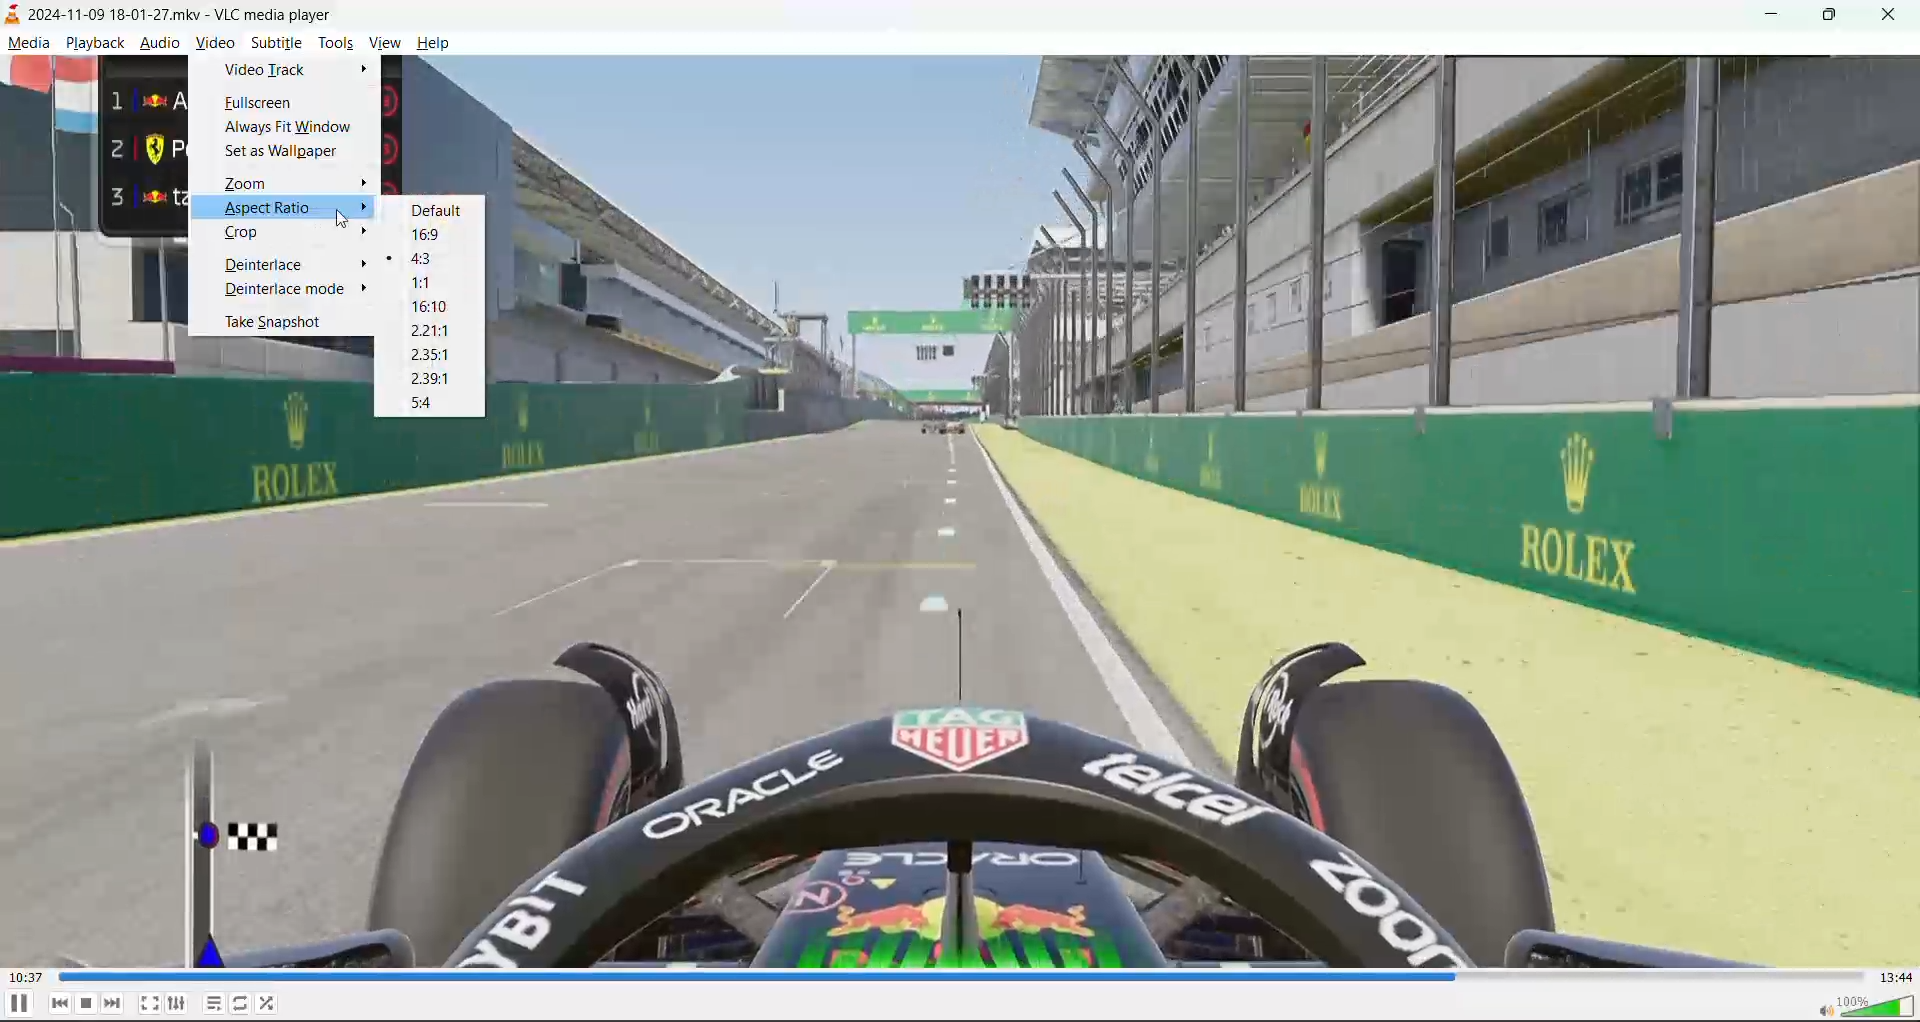 Image resolution: width=1920 pixels, height=1022 pixels. Describe the element at coordinates (431, 381) in the screenshot. I see `2.39:1` at that location.